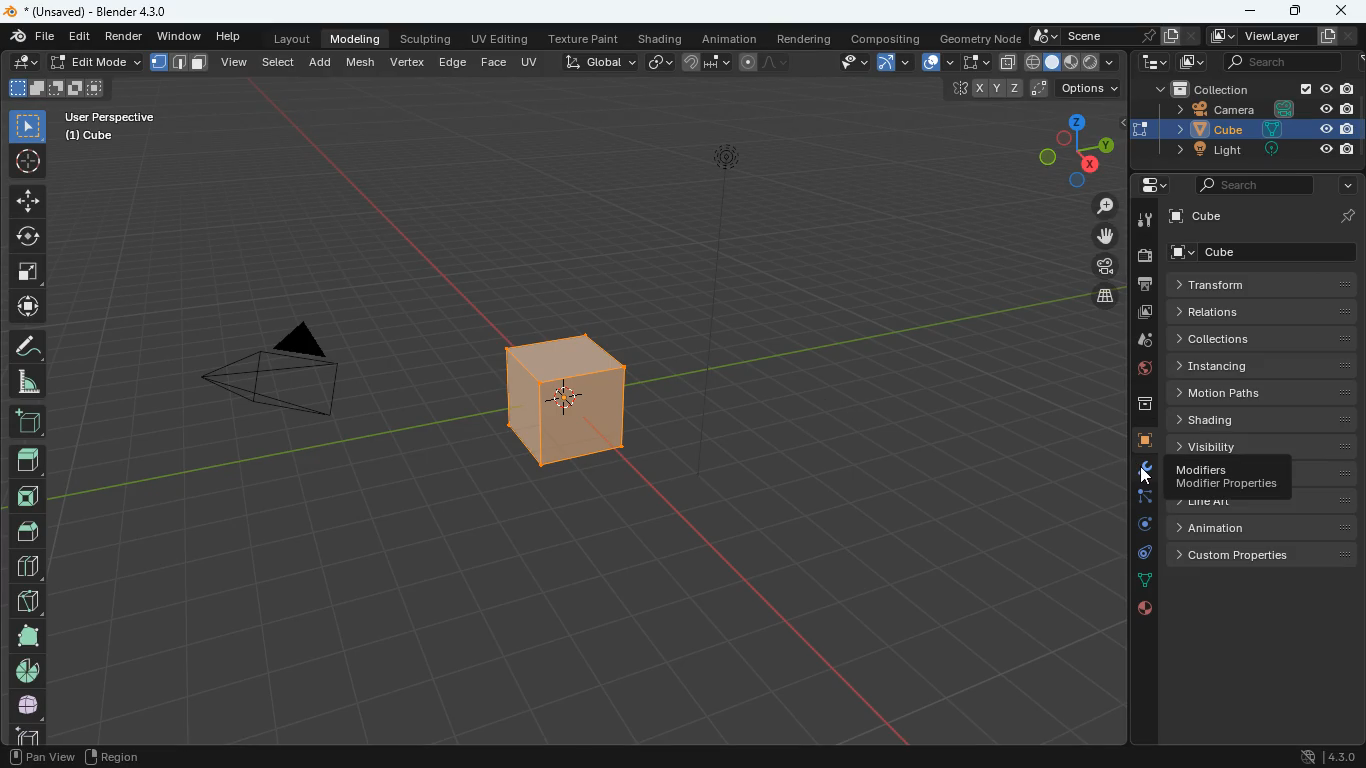 Image resolution: width=1366 pixels, height=768 pixels. What do you see at coordinates (1099, 296) in the screenshot?
I see `layers` at bounding box center [1099, 296].